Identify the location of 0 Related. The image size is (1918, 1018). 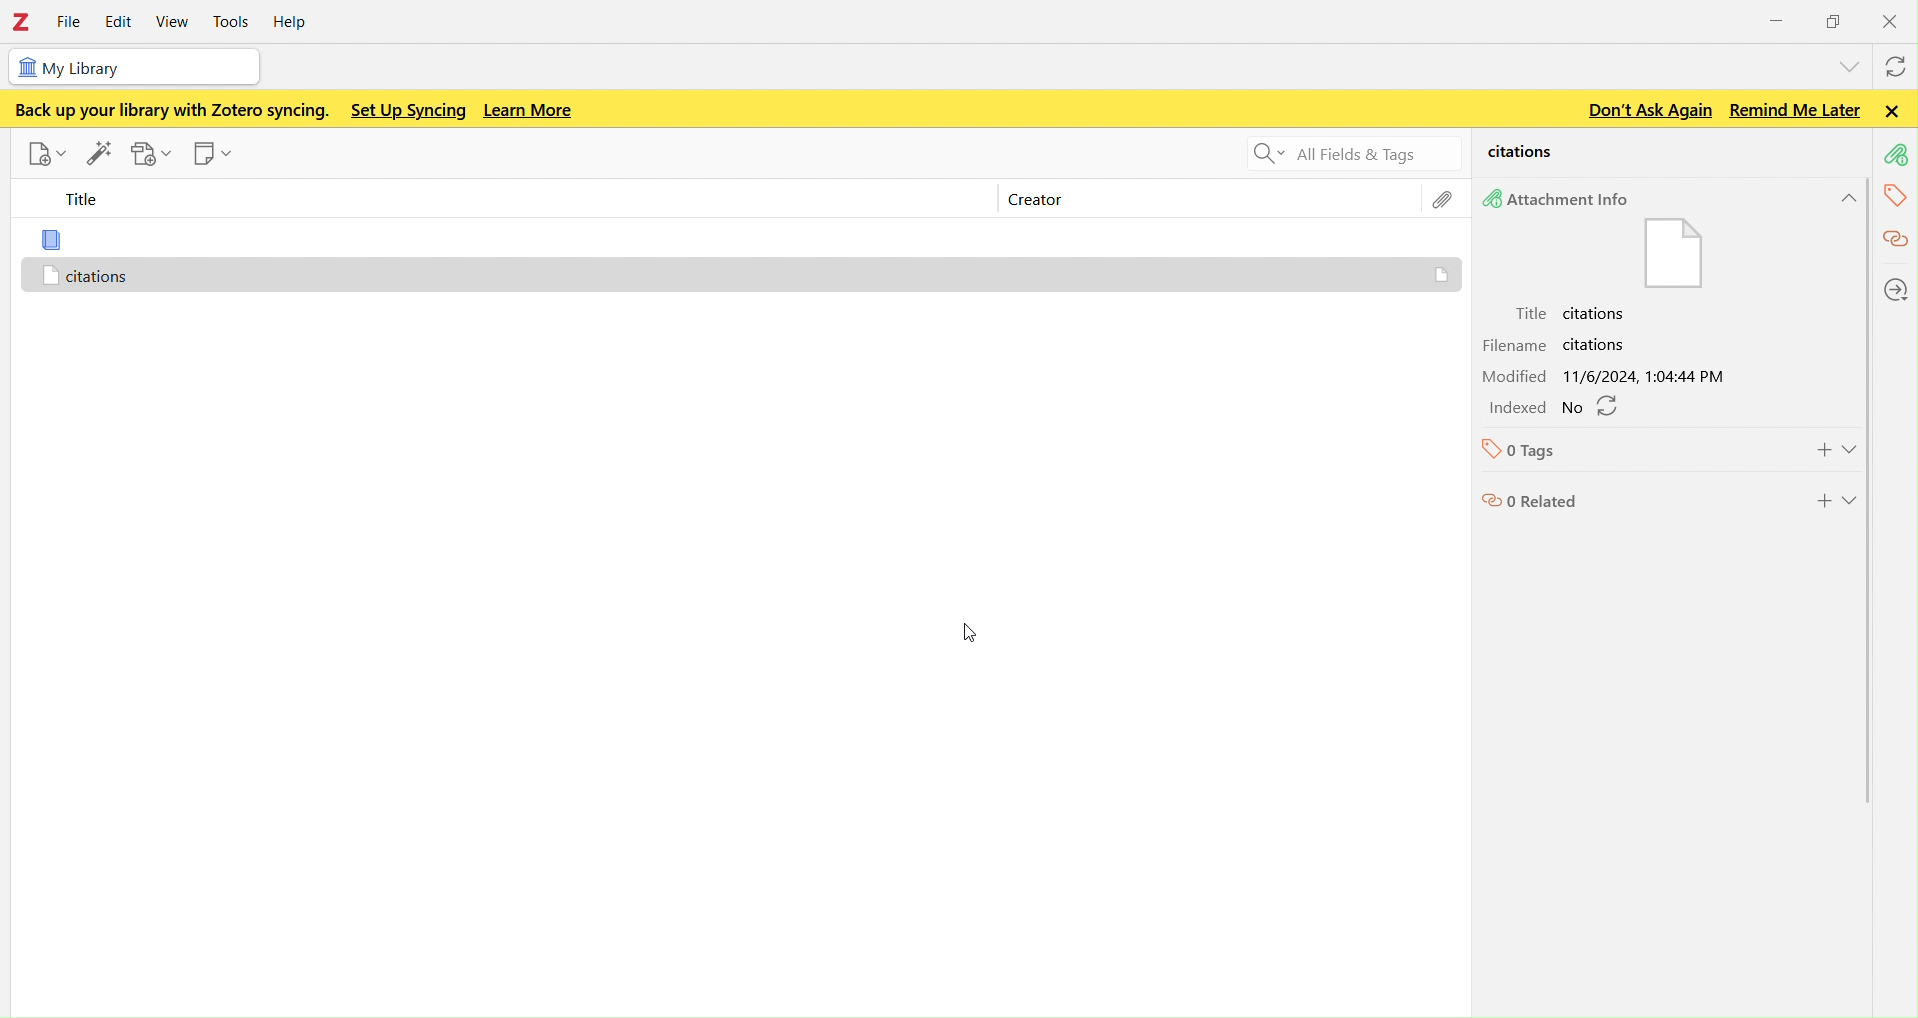
(1541, 503).